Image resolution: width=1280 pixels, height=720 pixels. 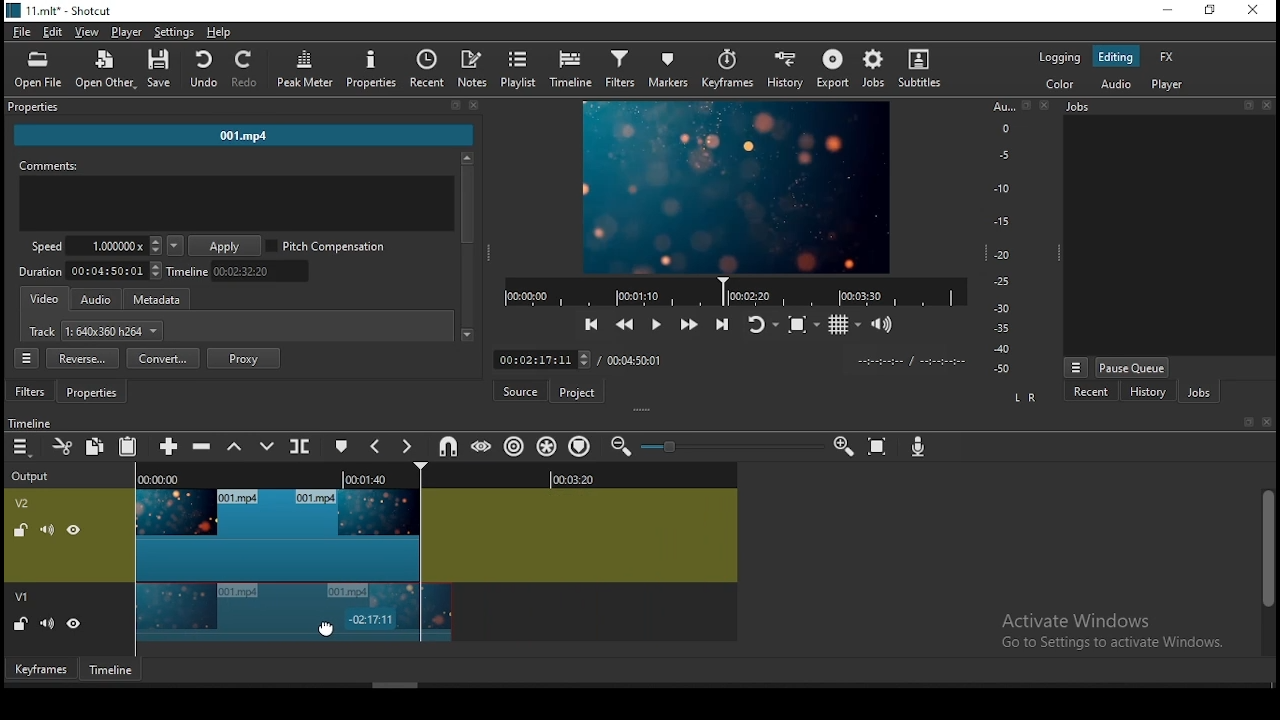 What do you see at coordinates (174, 246) in the screenshot?
I see `playback speed presets` at bounding box center [174, 246].